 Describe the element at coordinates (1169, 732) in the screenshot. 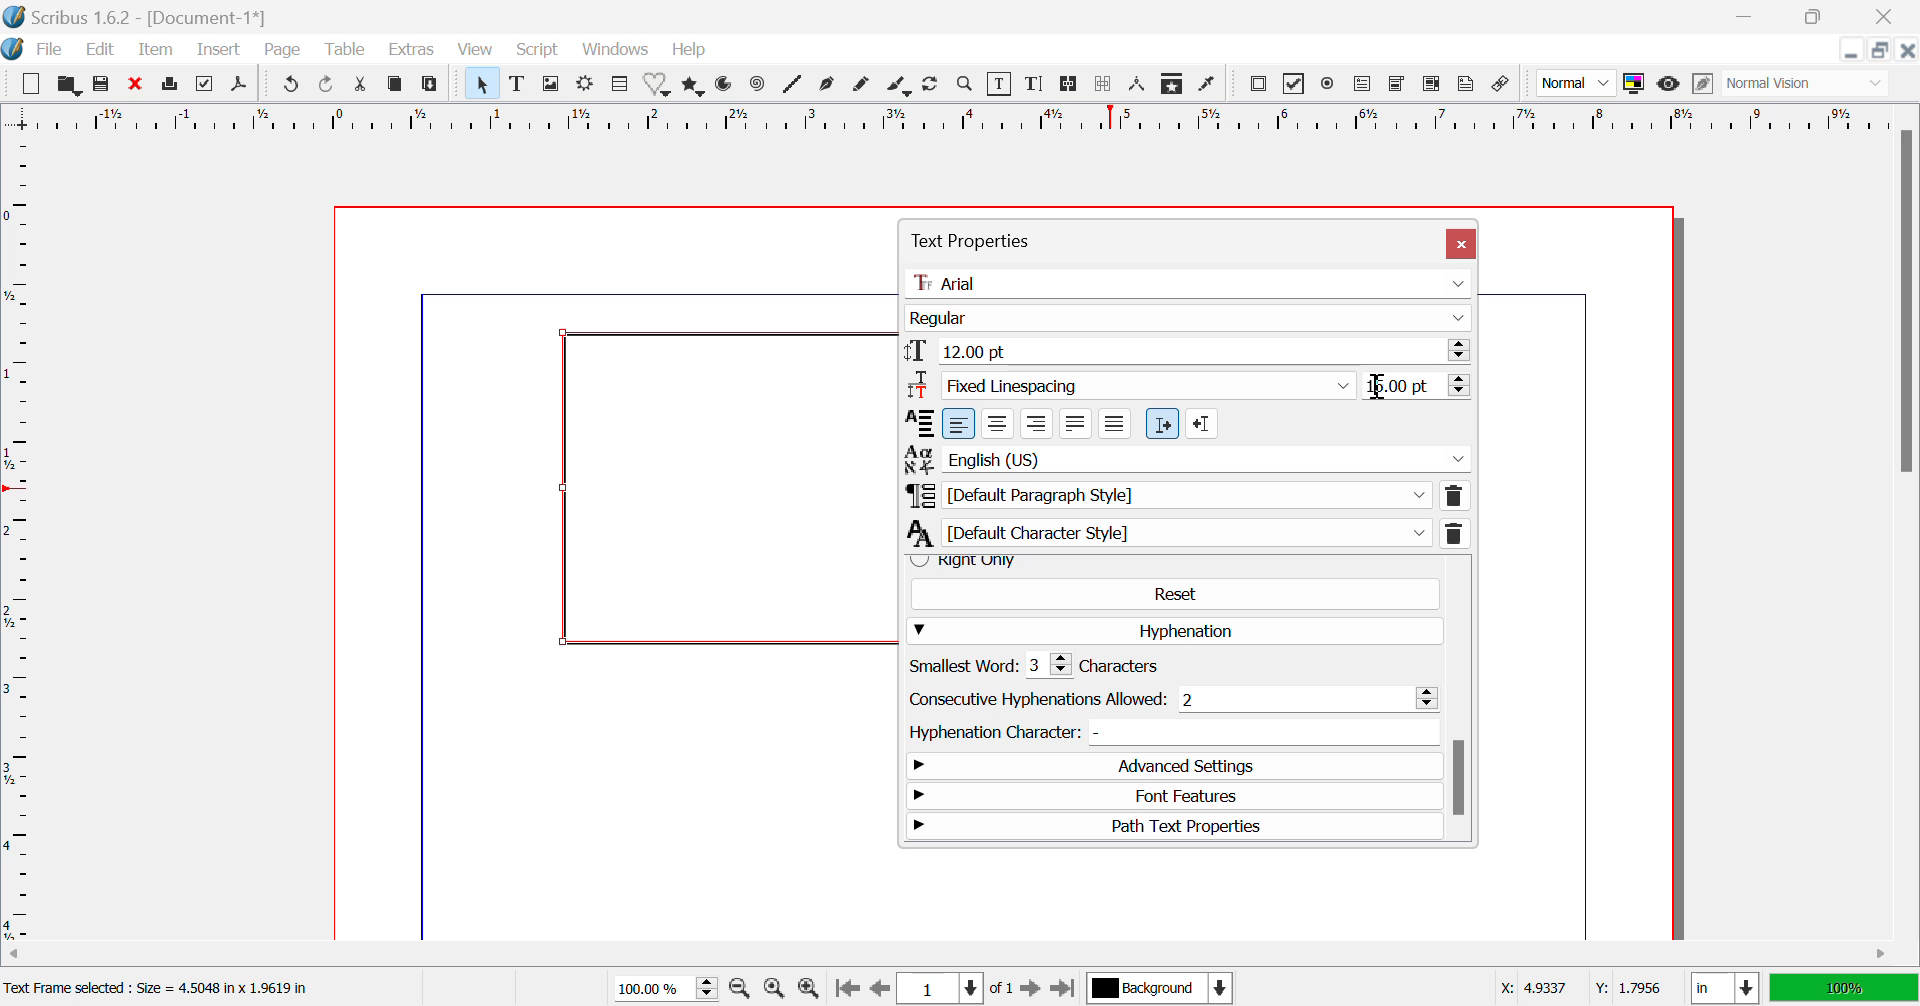

I see `Hyphenation Character` at that location.